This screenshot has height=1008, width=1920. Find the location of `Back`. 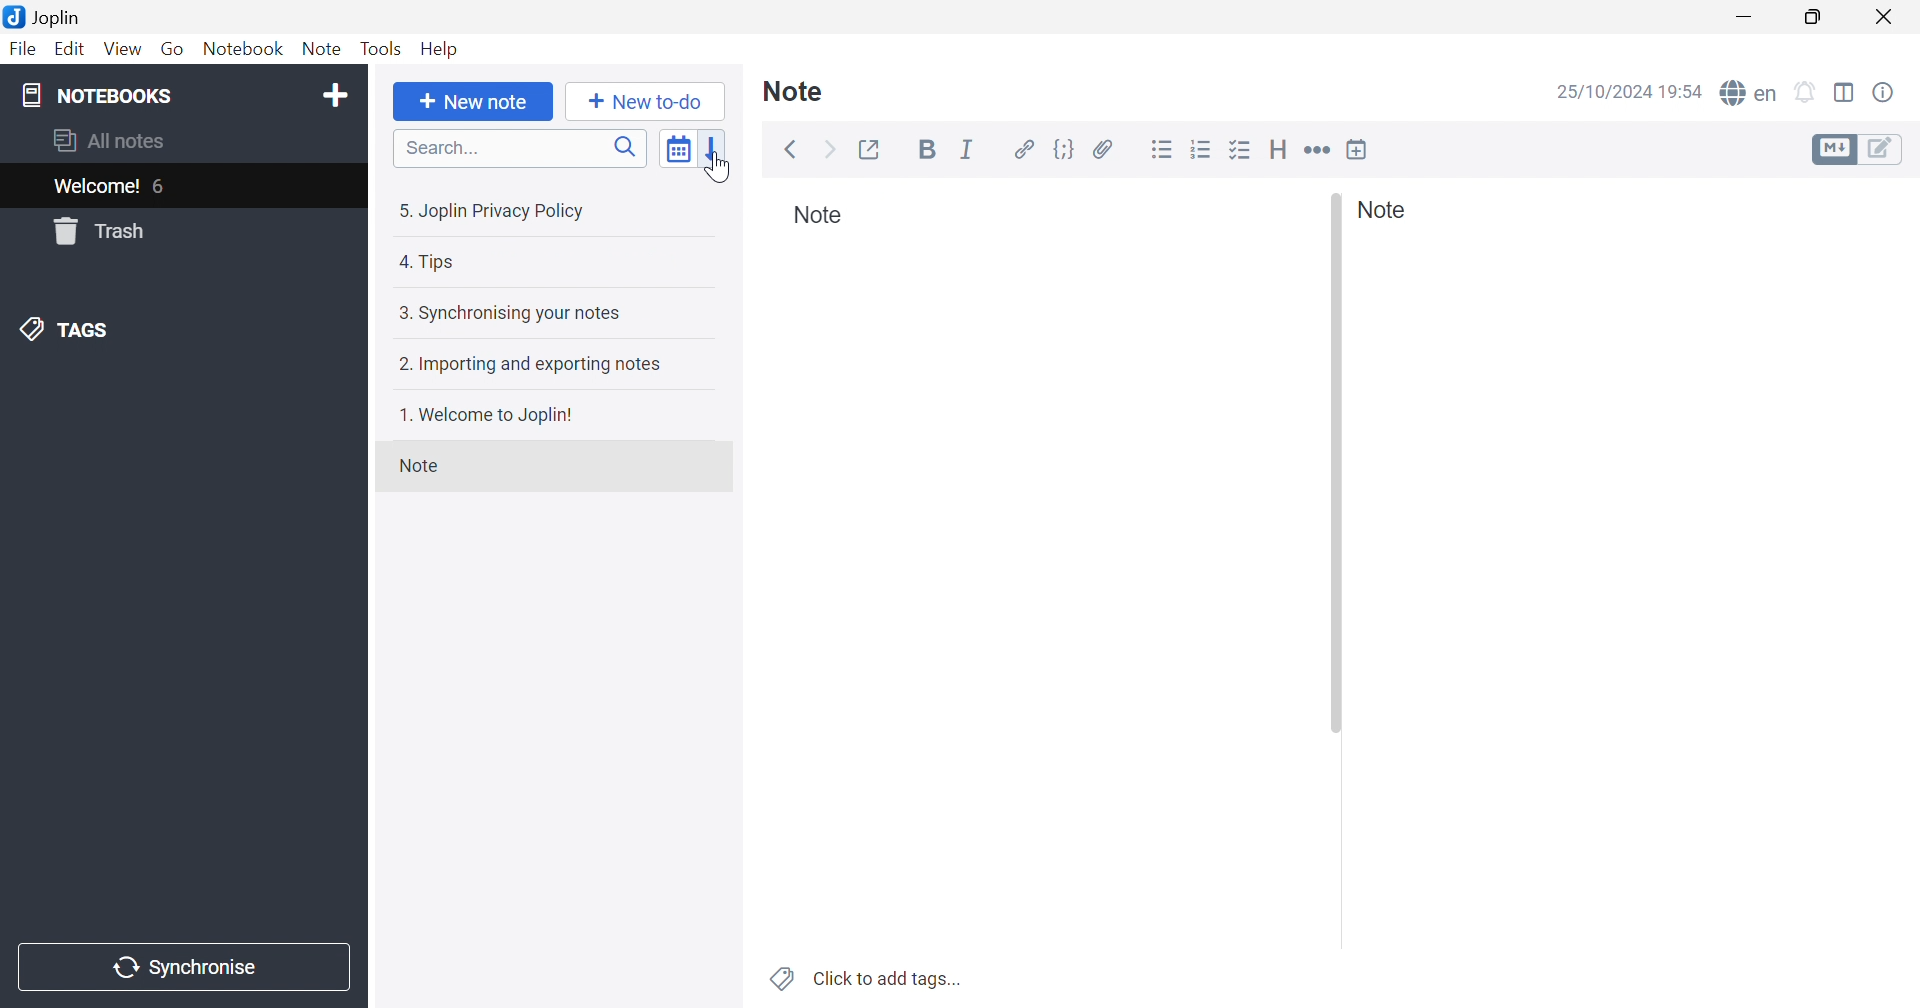

Back is located at coordinates (793, 150).